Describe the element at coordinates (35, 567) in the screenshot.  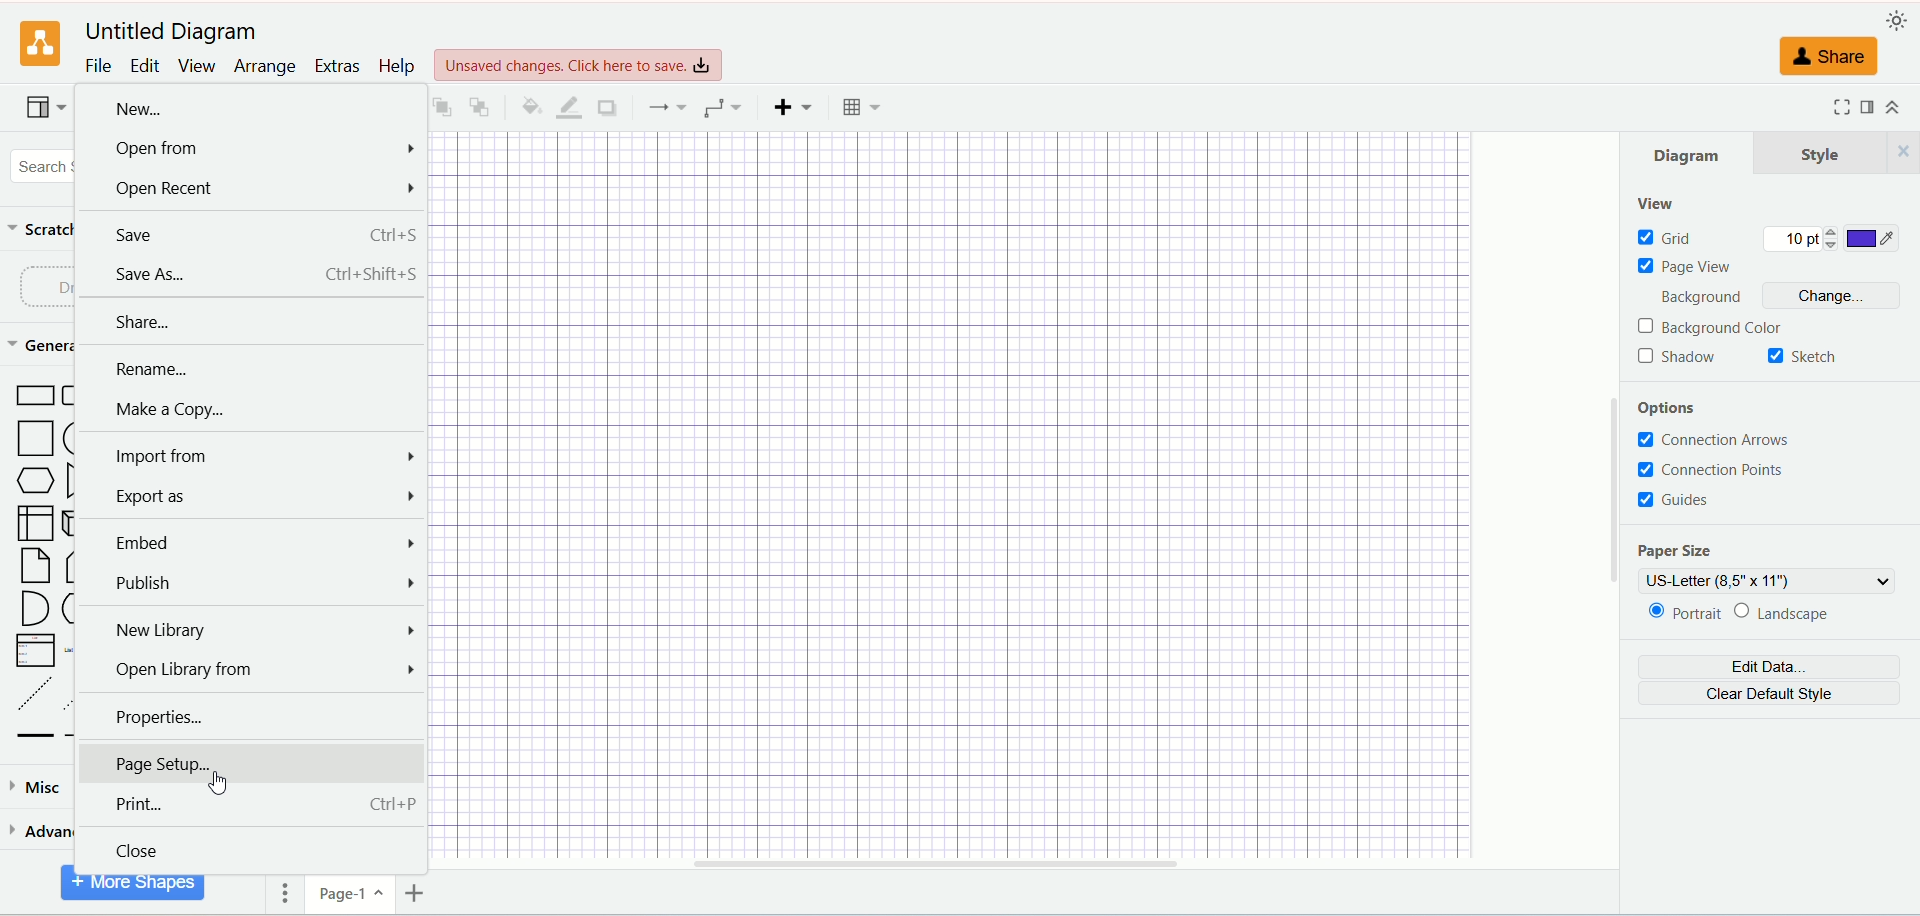
I see `Note` at that location.